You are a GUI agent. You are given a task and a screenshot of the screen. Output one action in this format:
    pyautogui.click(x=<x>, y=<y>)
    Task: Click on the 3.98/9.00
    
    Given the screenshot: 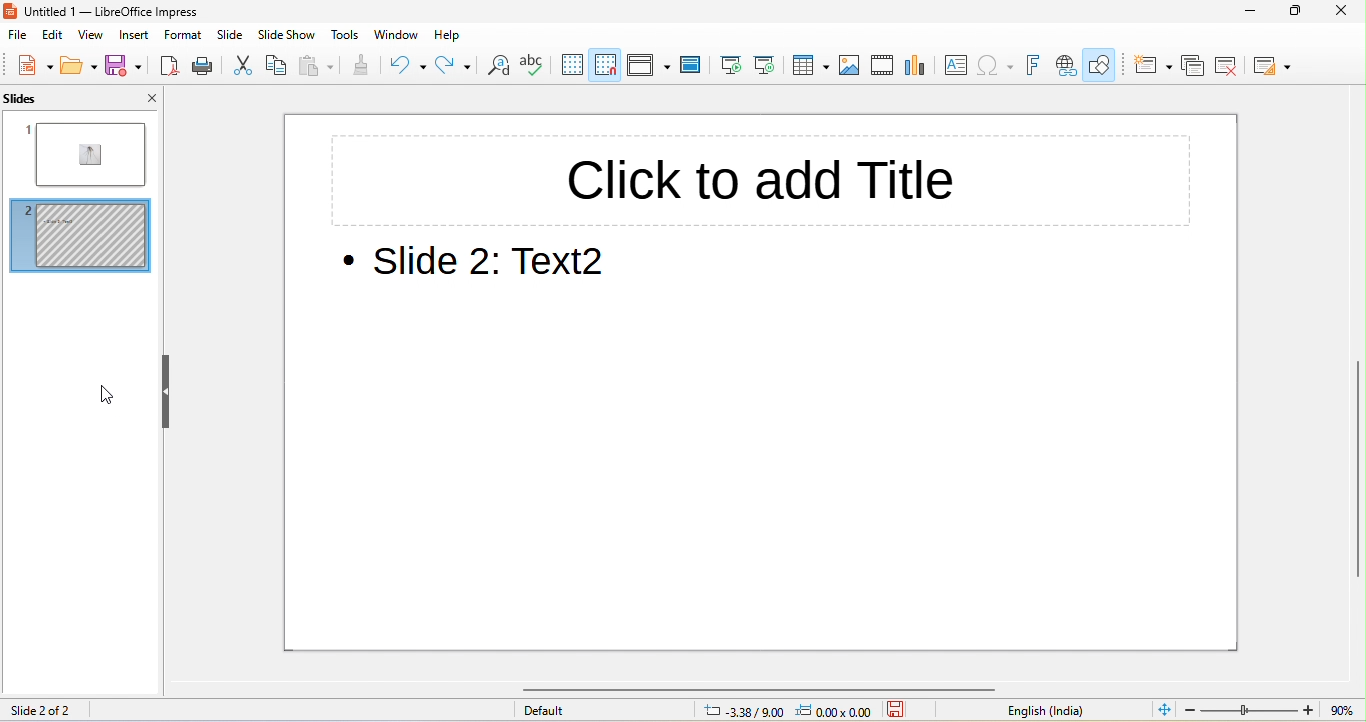 What is the action you would take?
    pyautogui.click(x=742, y=712)
    